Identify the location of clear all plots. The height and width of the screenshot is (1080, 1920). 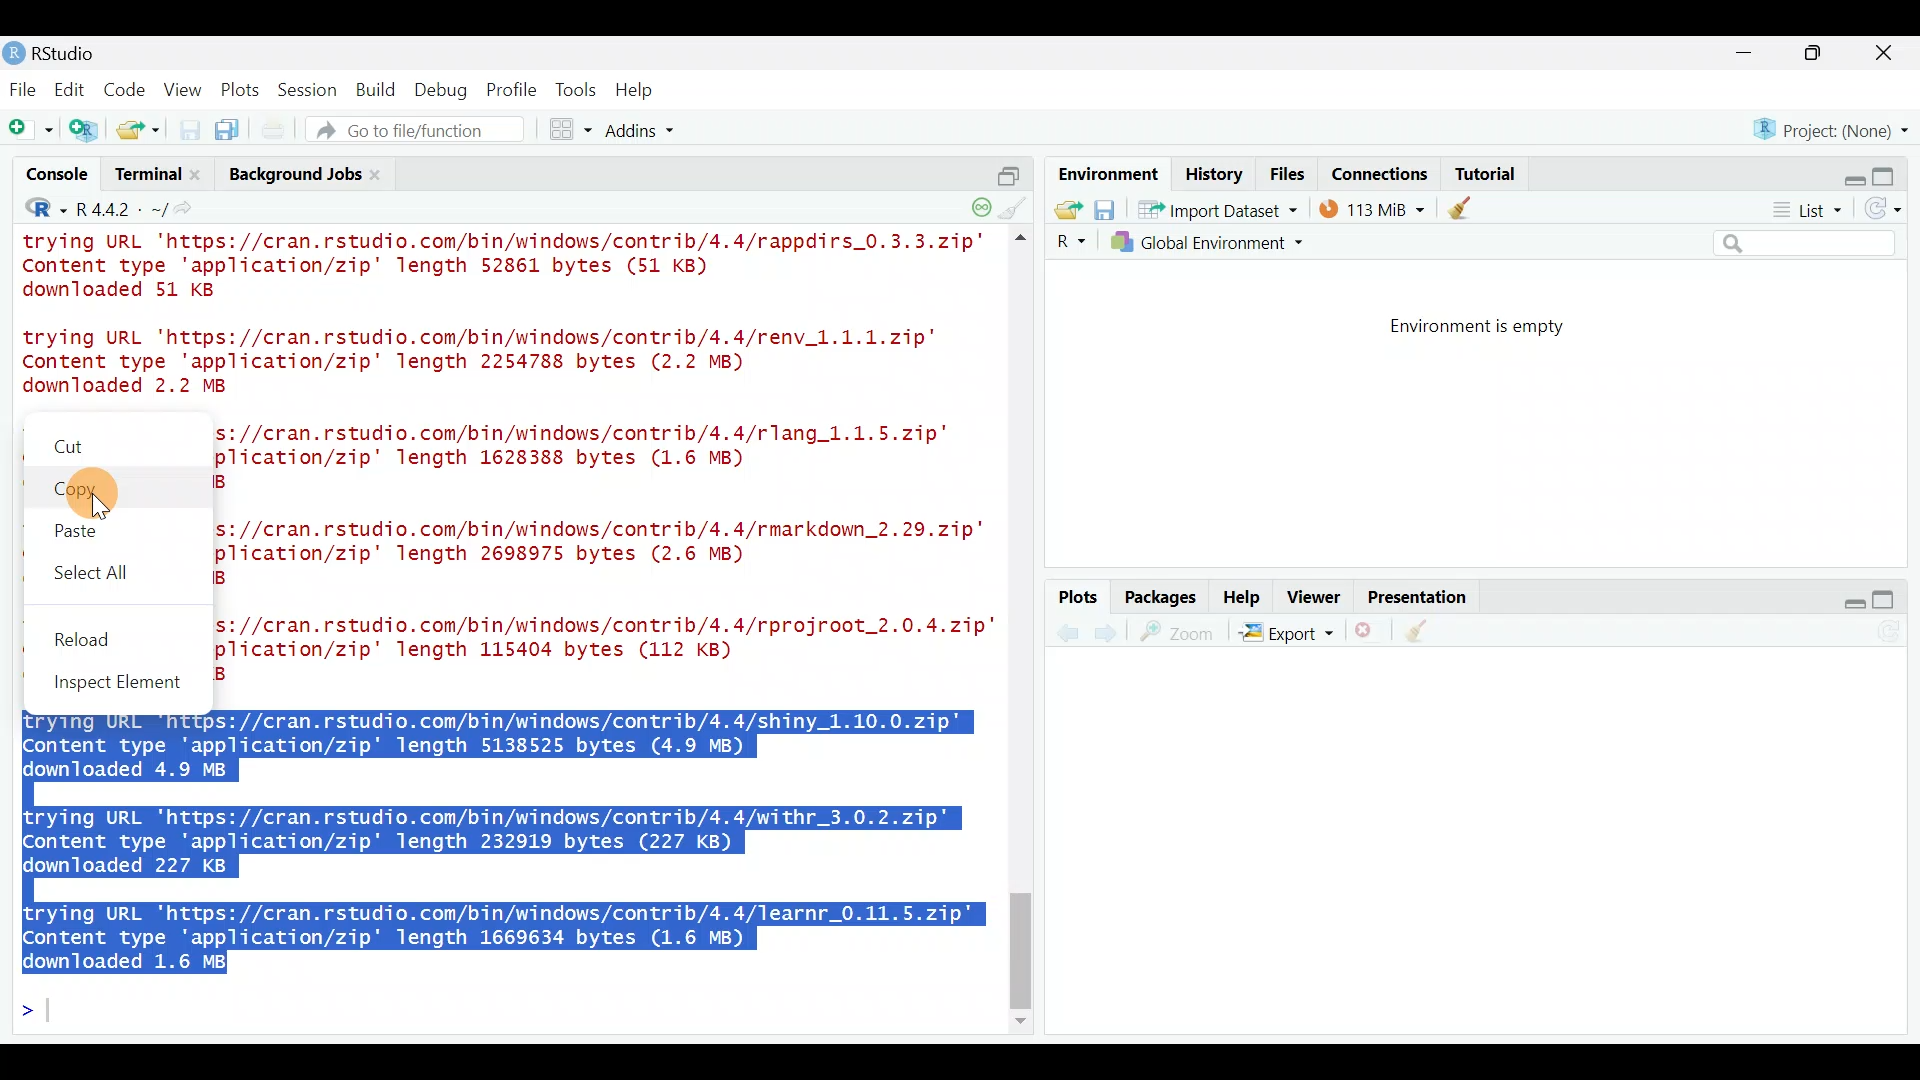
(1428, 634).